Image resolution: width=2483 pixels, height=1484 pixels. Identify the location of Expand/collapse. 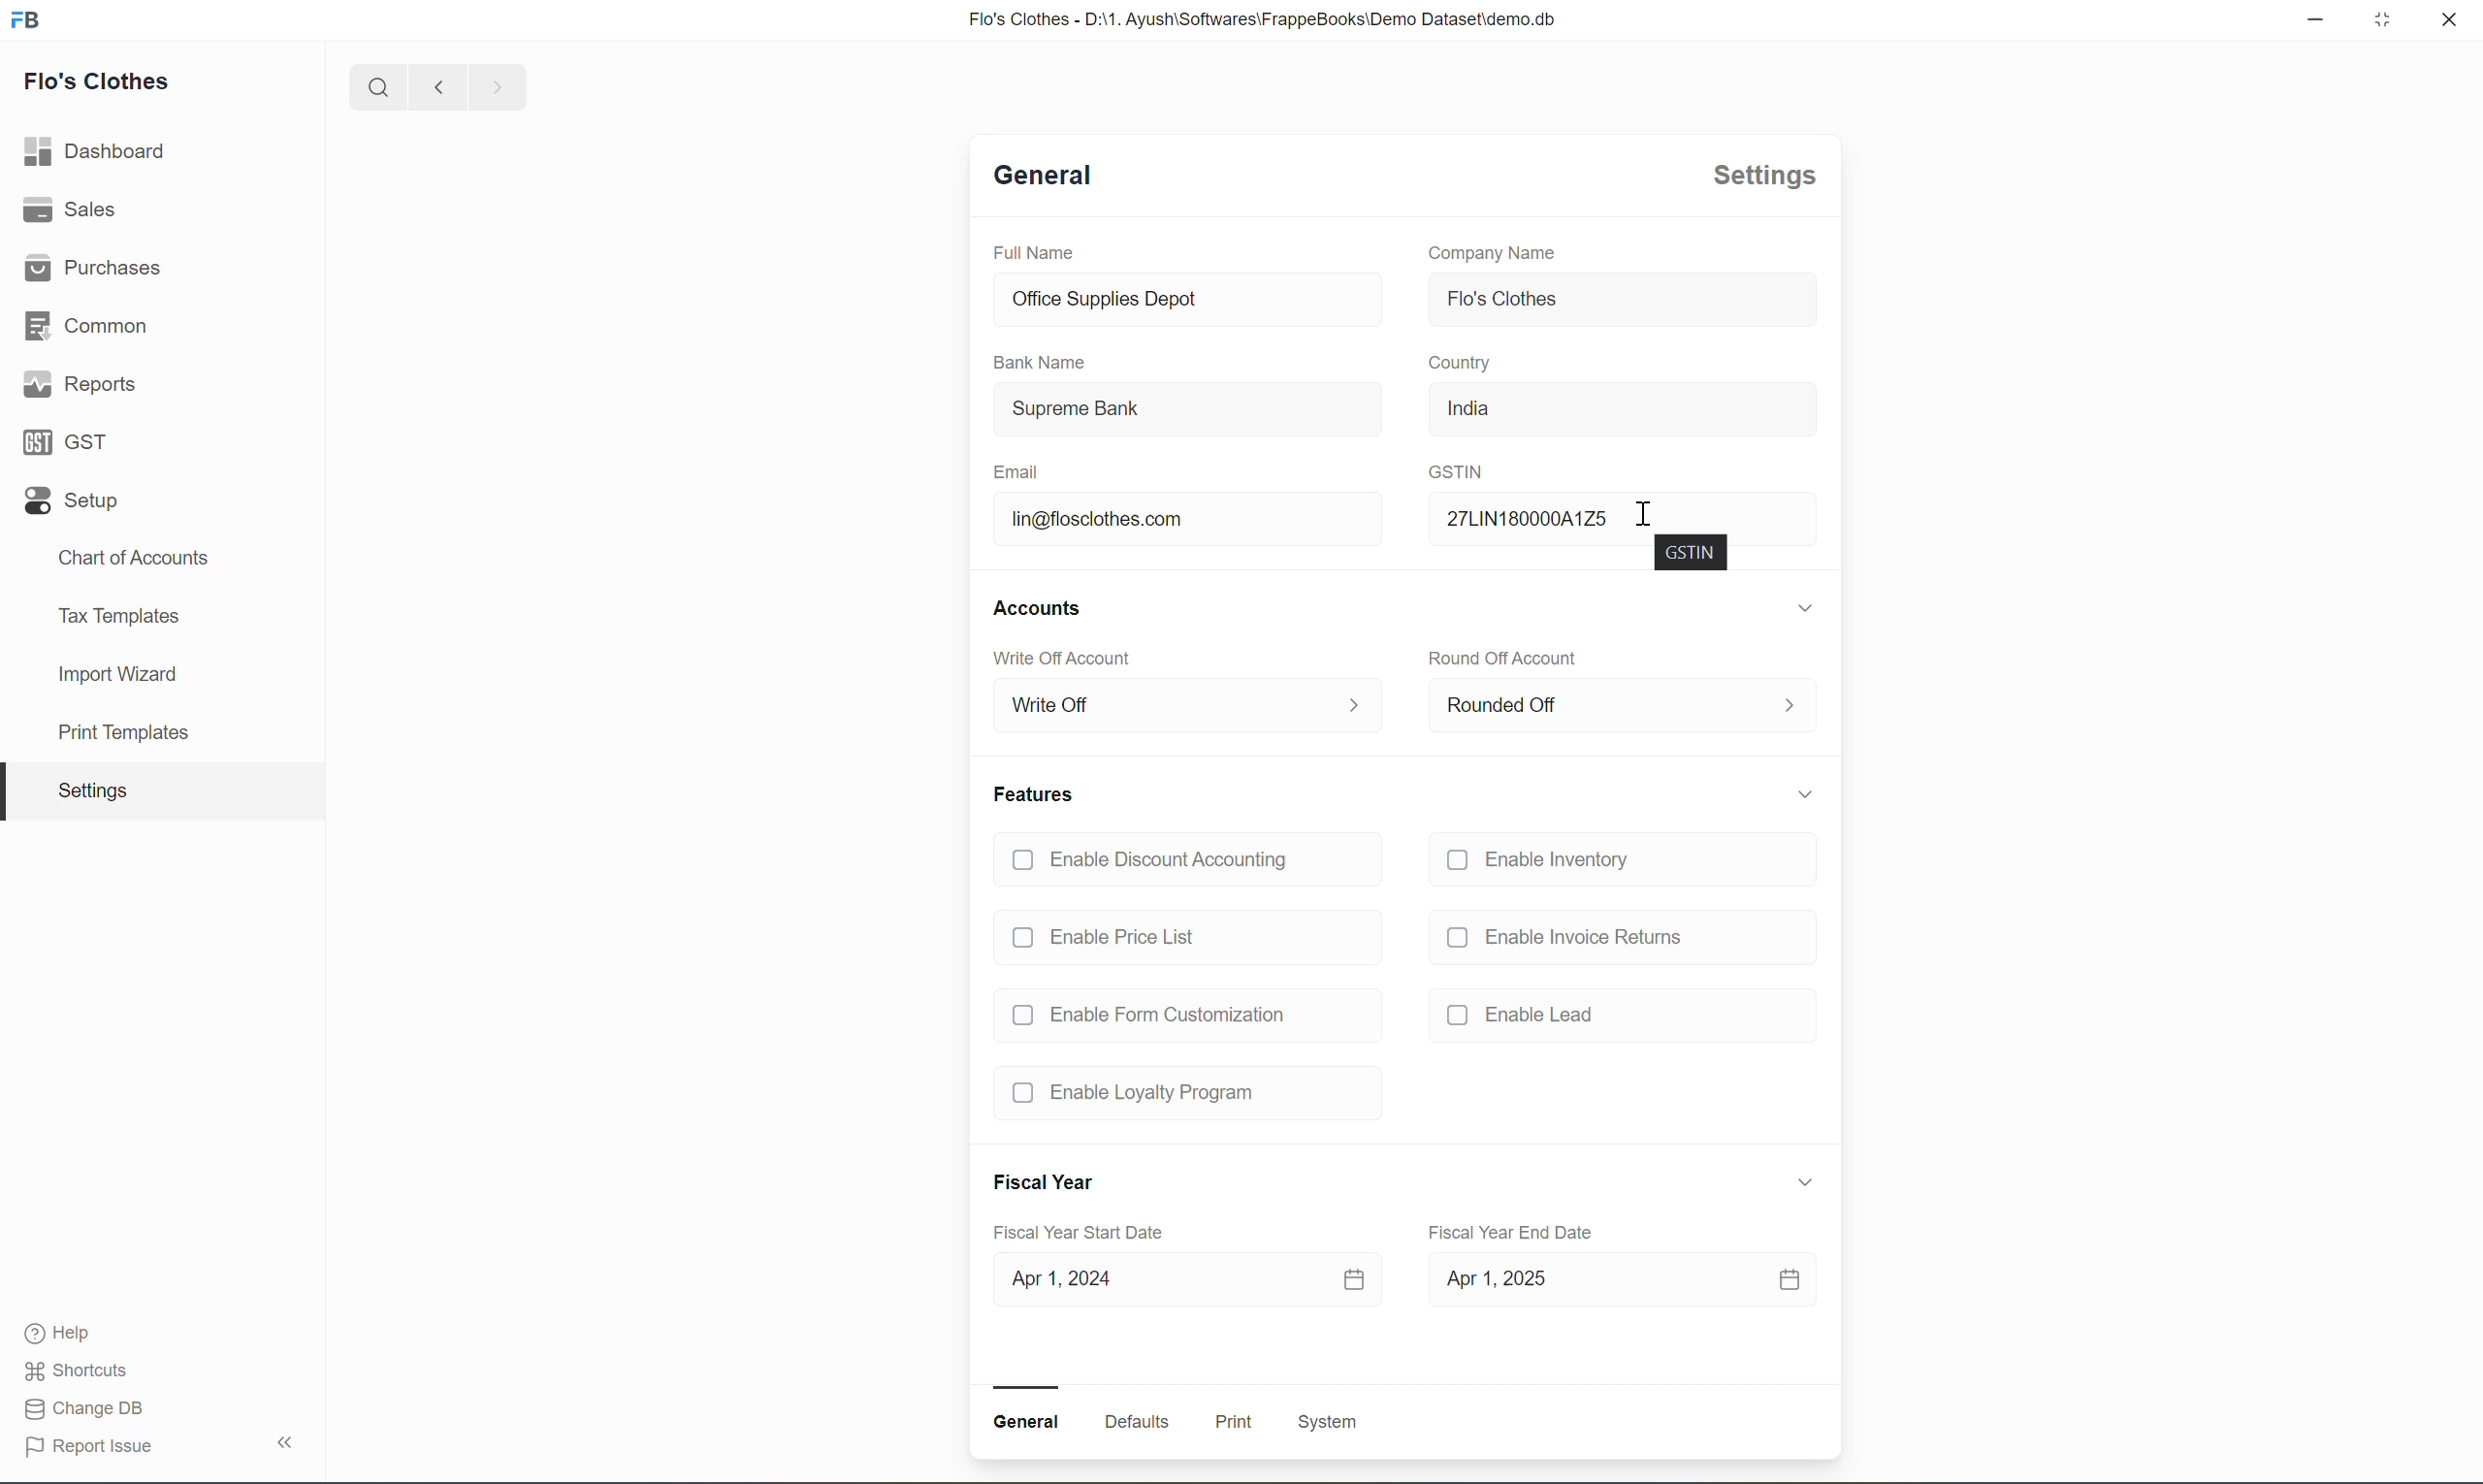
(1807, 793).